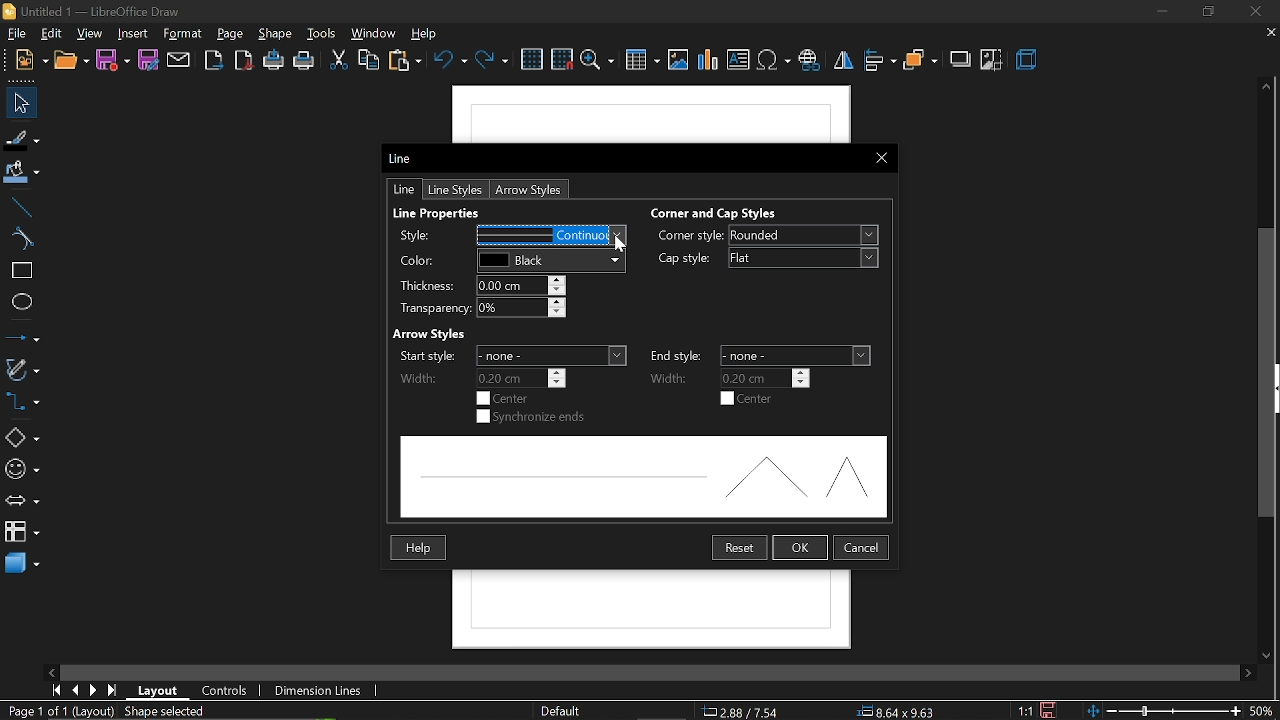 The height and width of the screenshot is (720, 1280). Describe the element at coordinates (534, 59) in the screenshot. I see `grid` at that location.